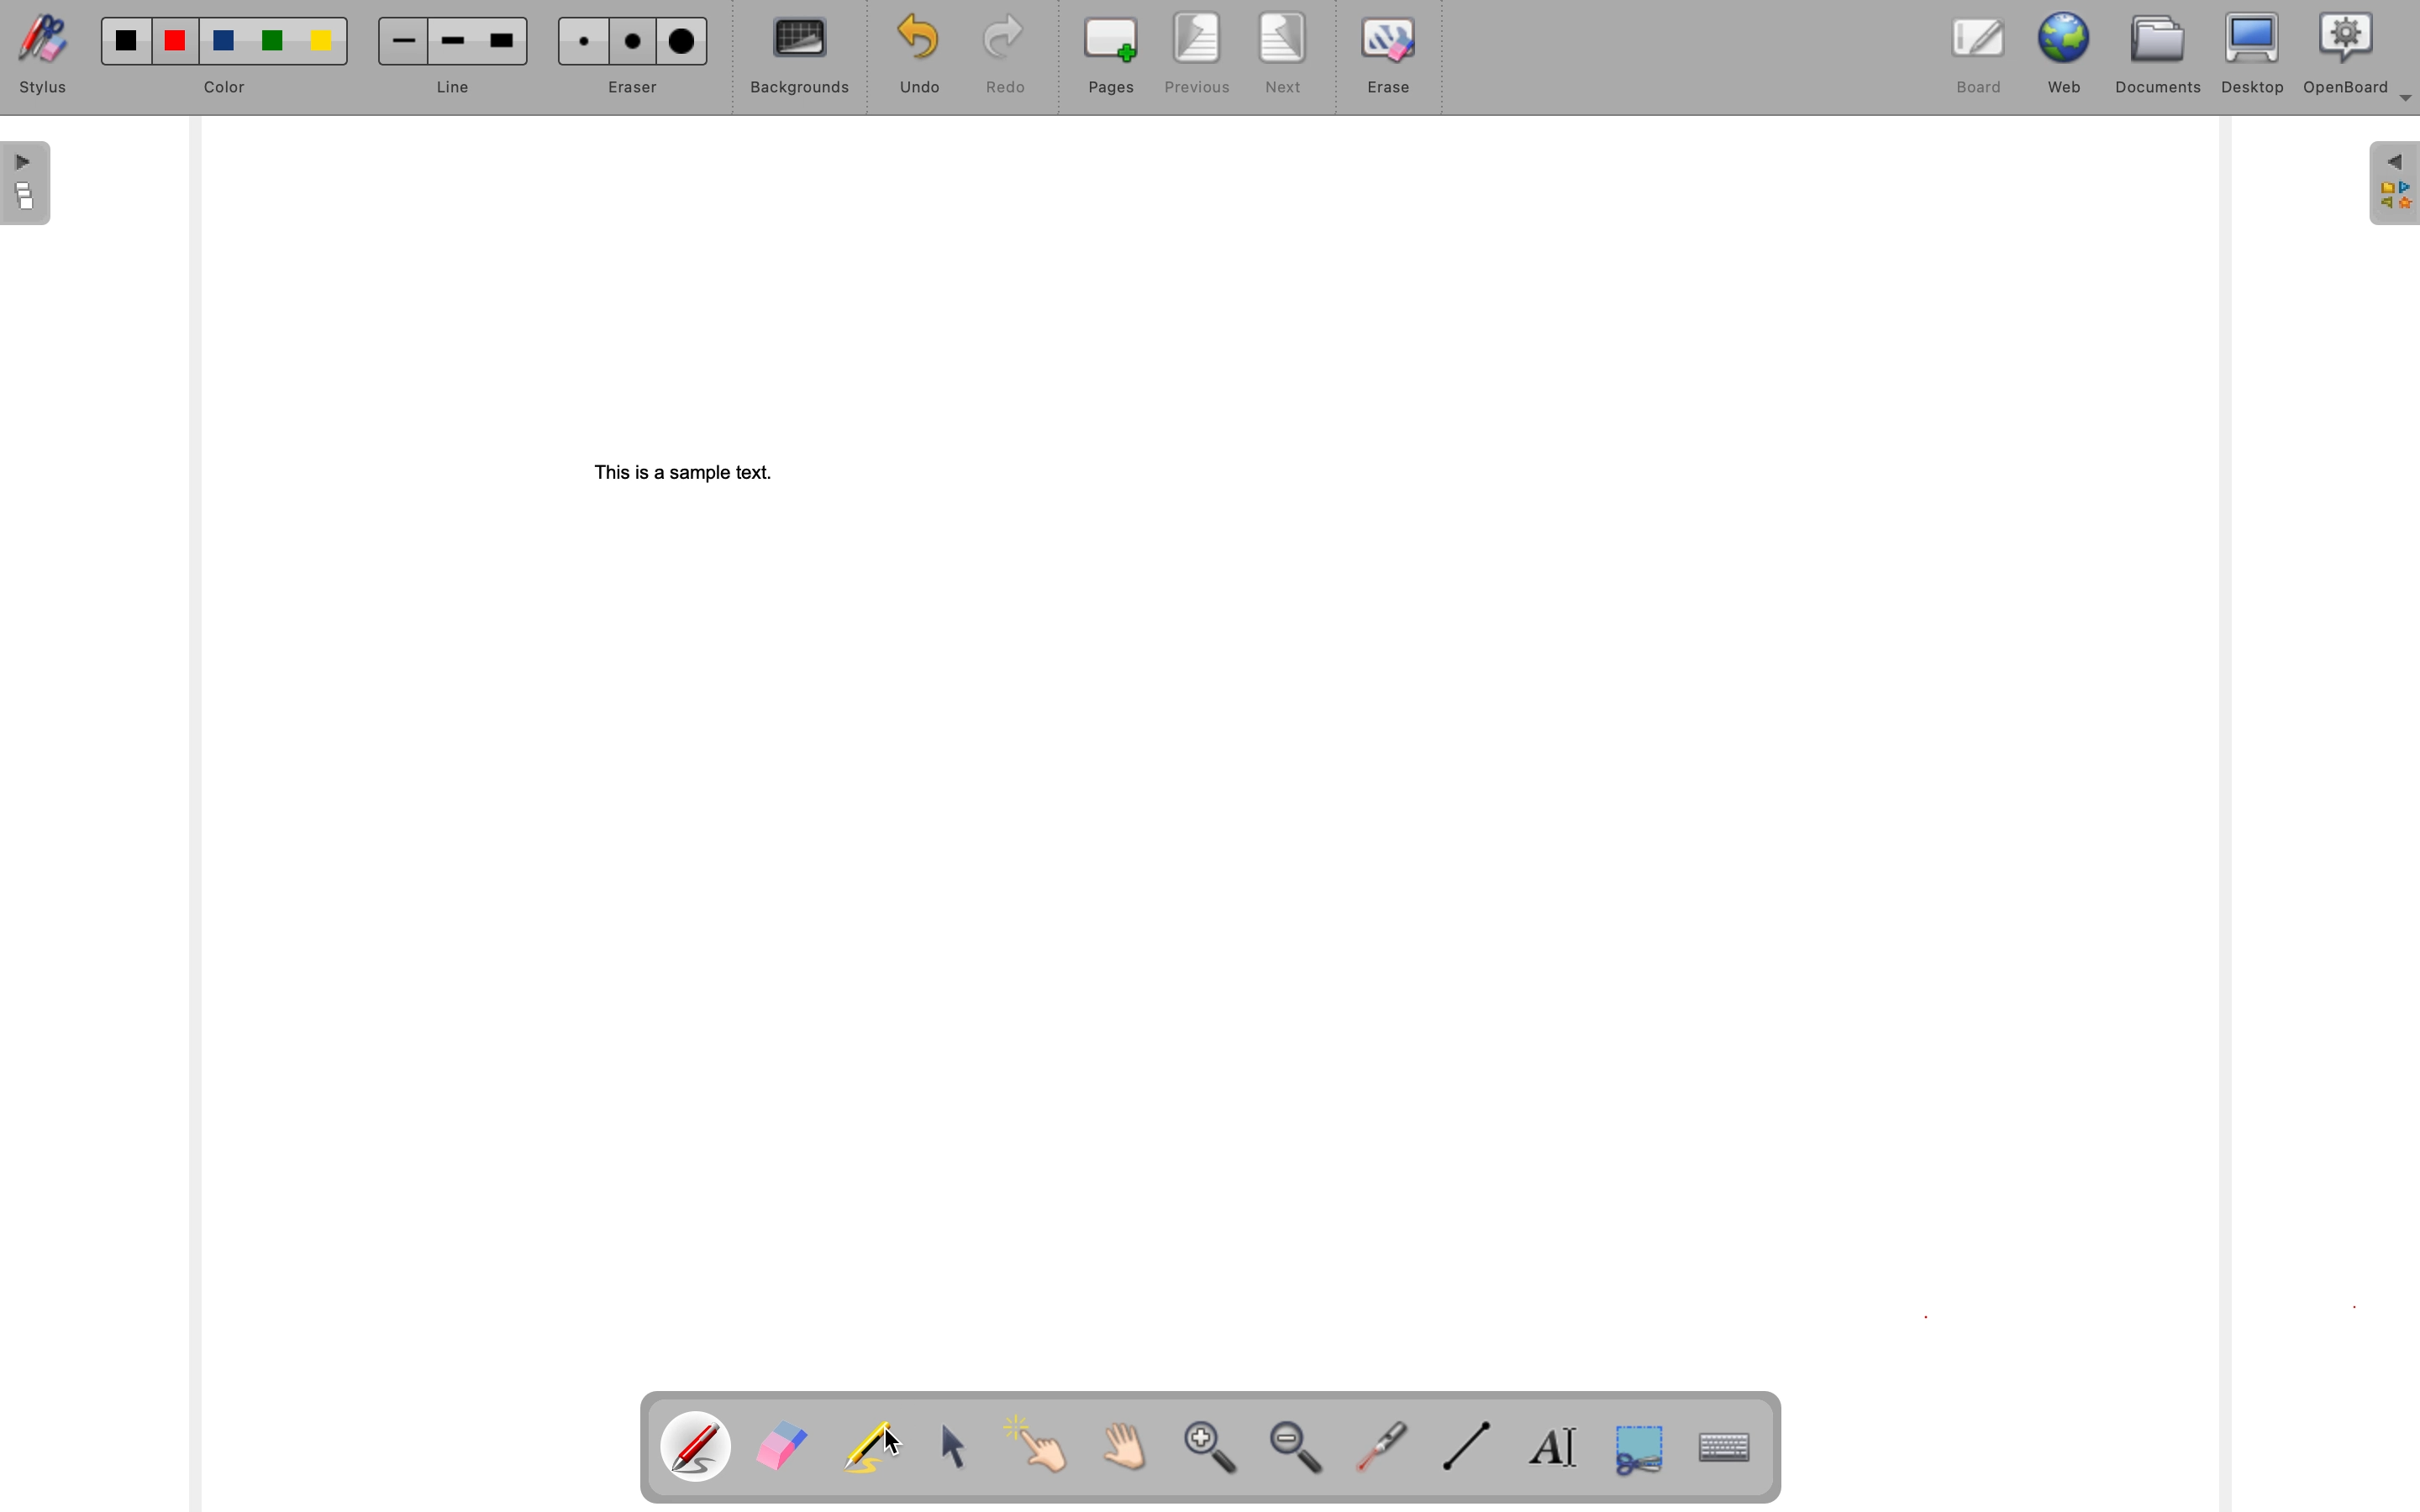  Describe the element at coordinates (1389, 57) in the screenshot. I see `erase` at that location.